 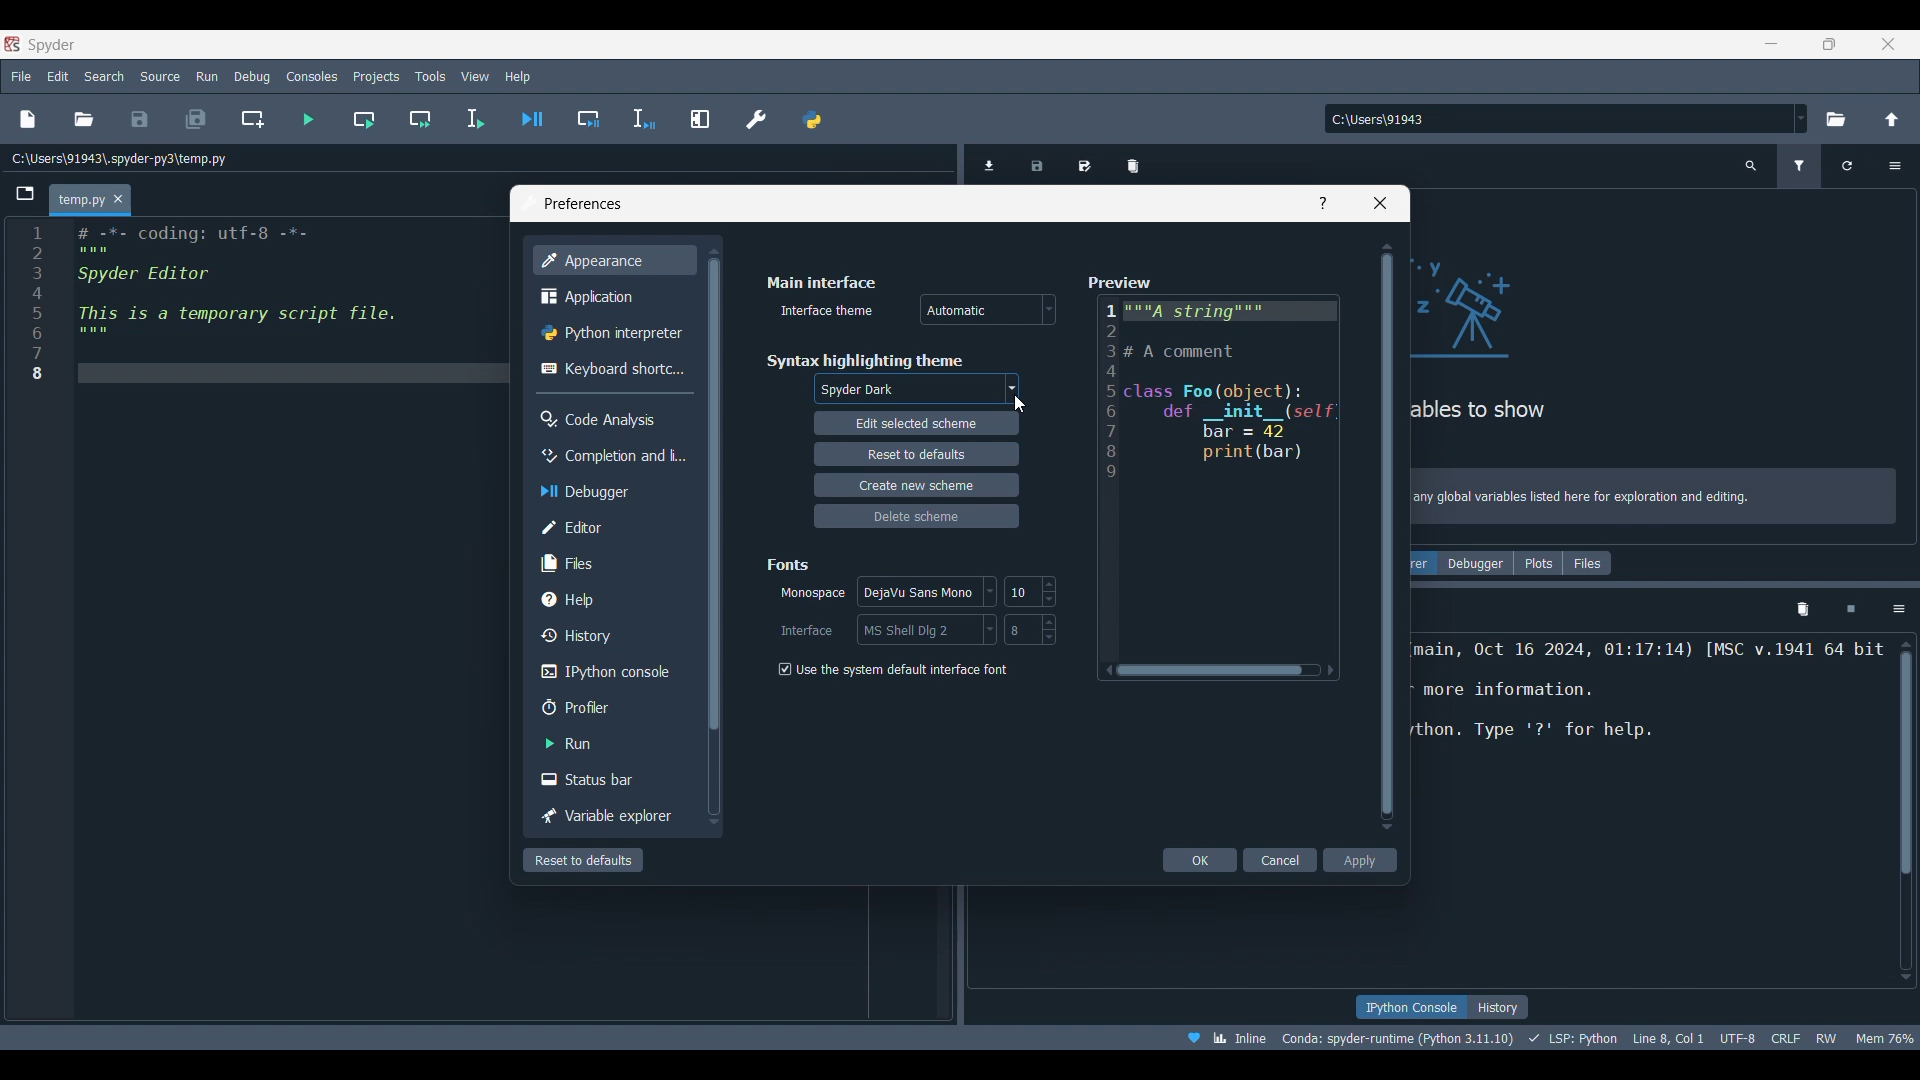 What do you see at coordinates (1499, 1007) in the screenshot?
I see `History` at bounding box center [1499, 1007].